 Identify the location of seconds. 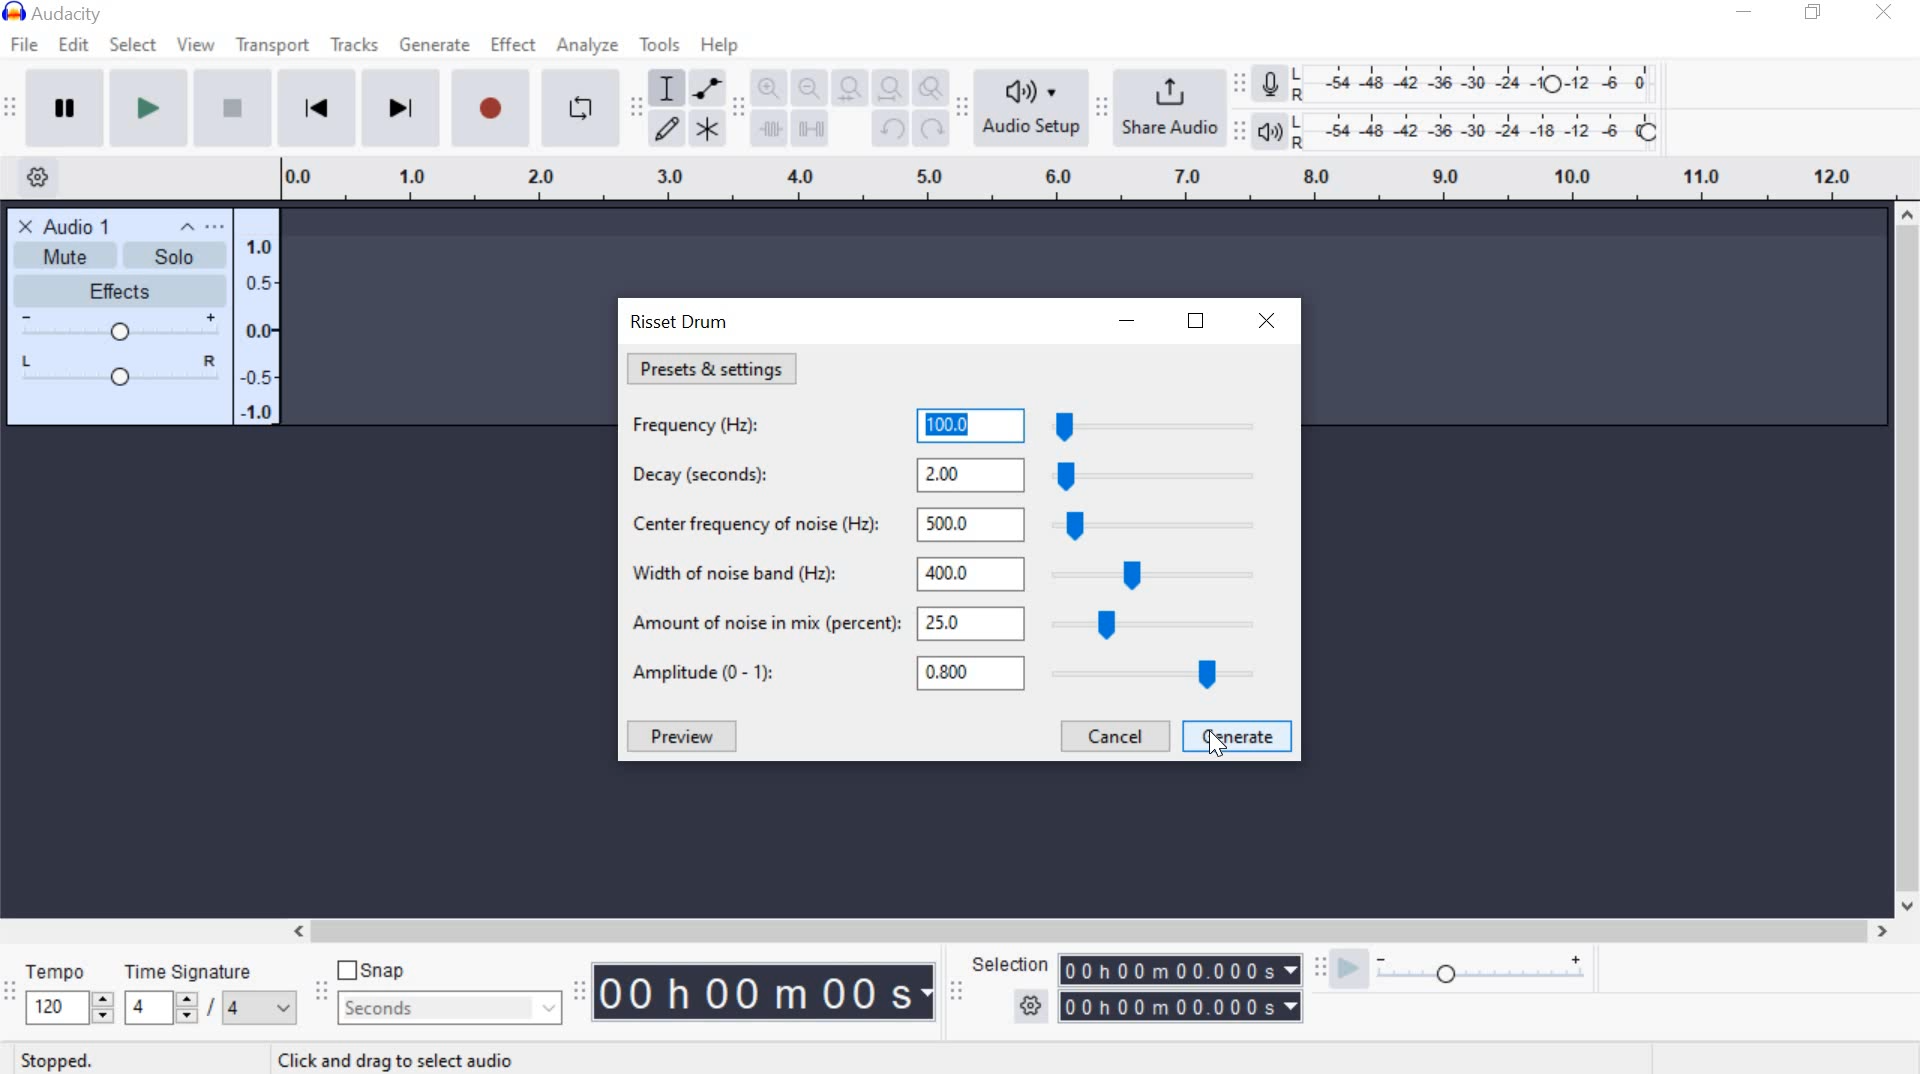
(451, 1009).